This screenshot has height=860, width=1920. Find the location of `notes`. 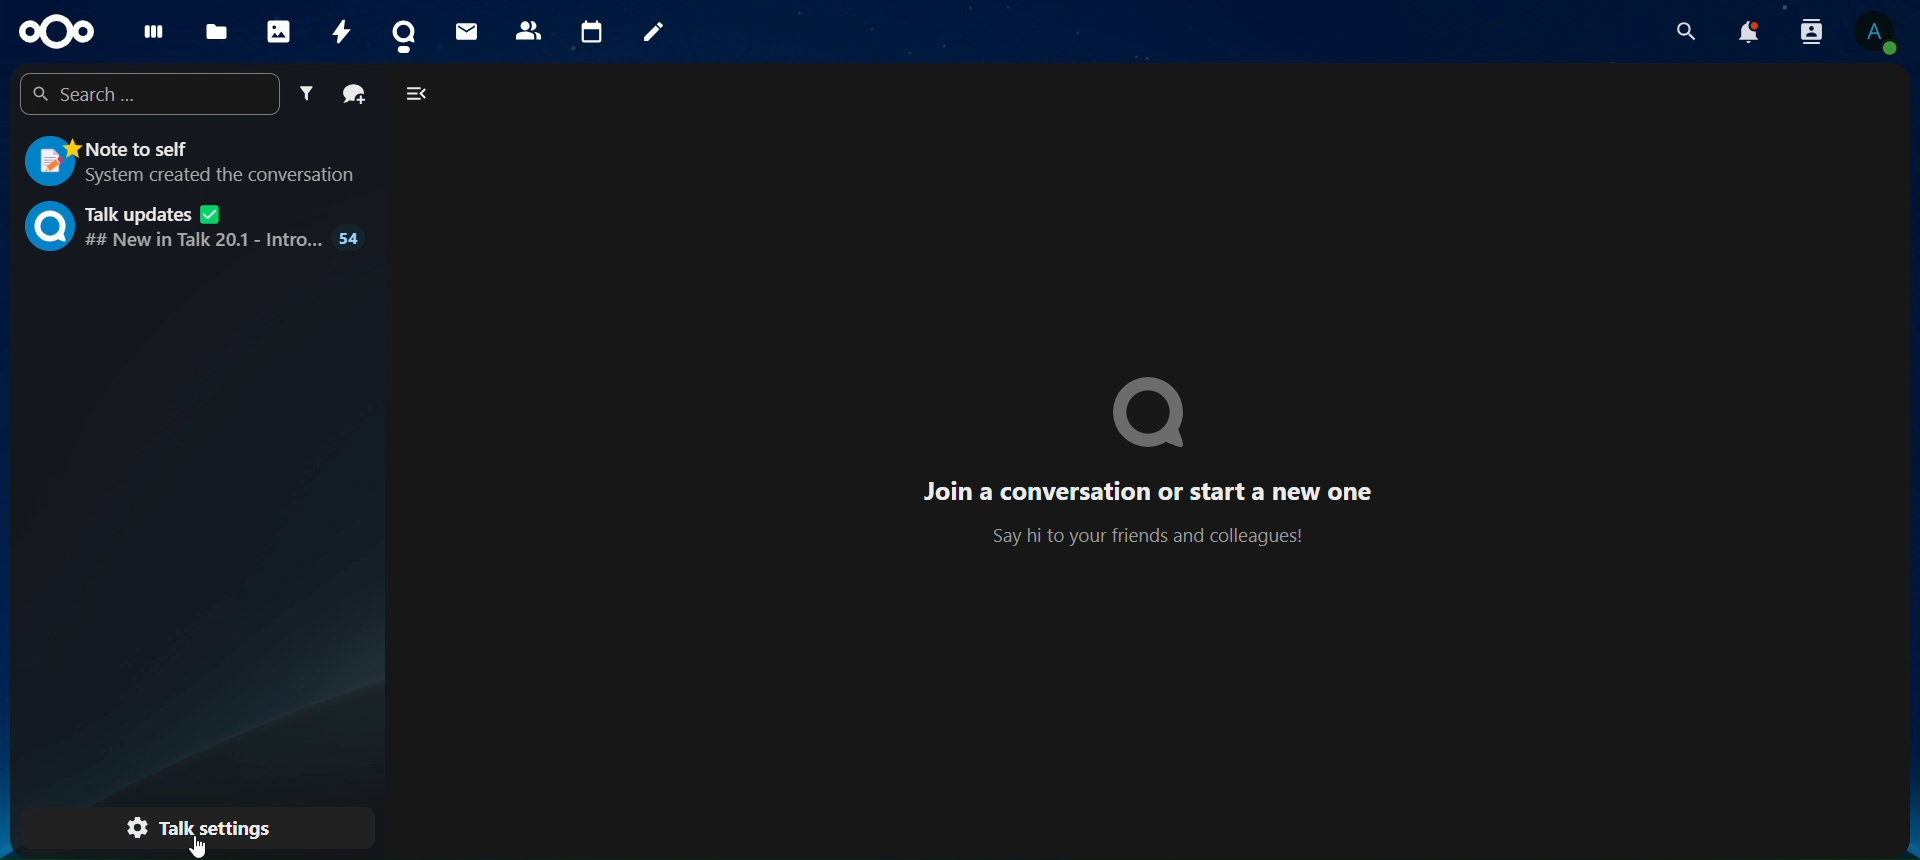

notes is located at coordinates (652, 32).